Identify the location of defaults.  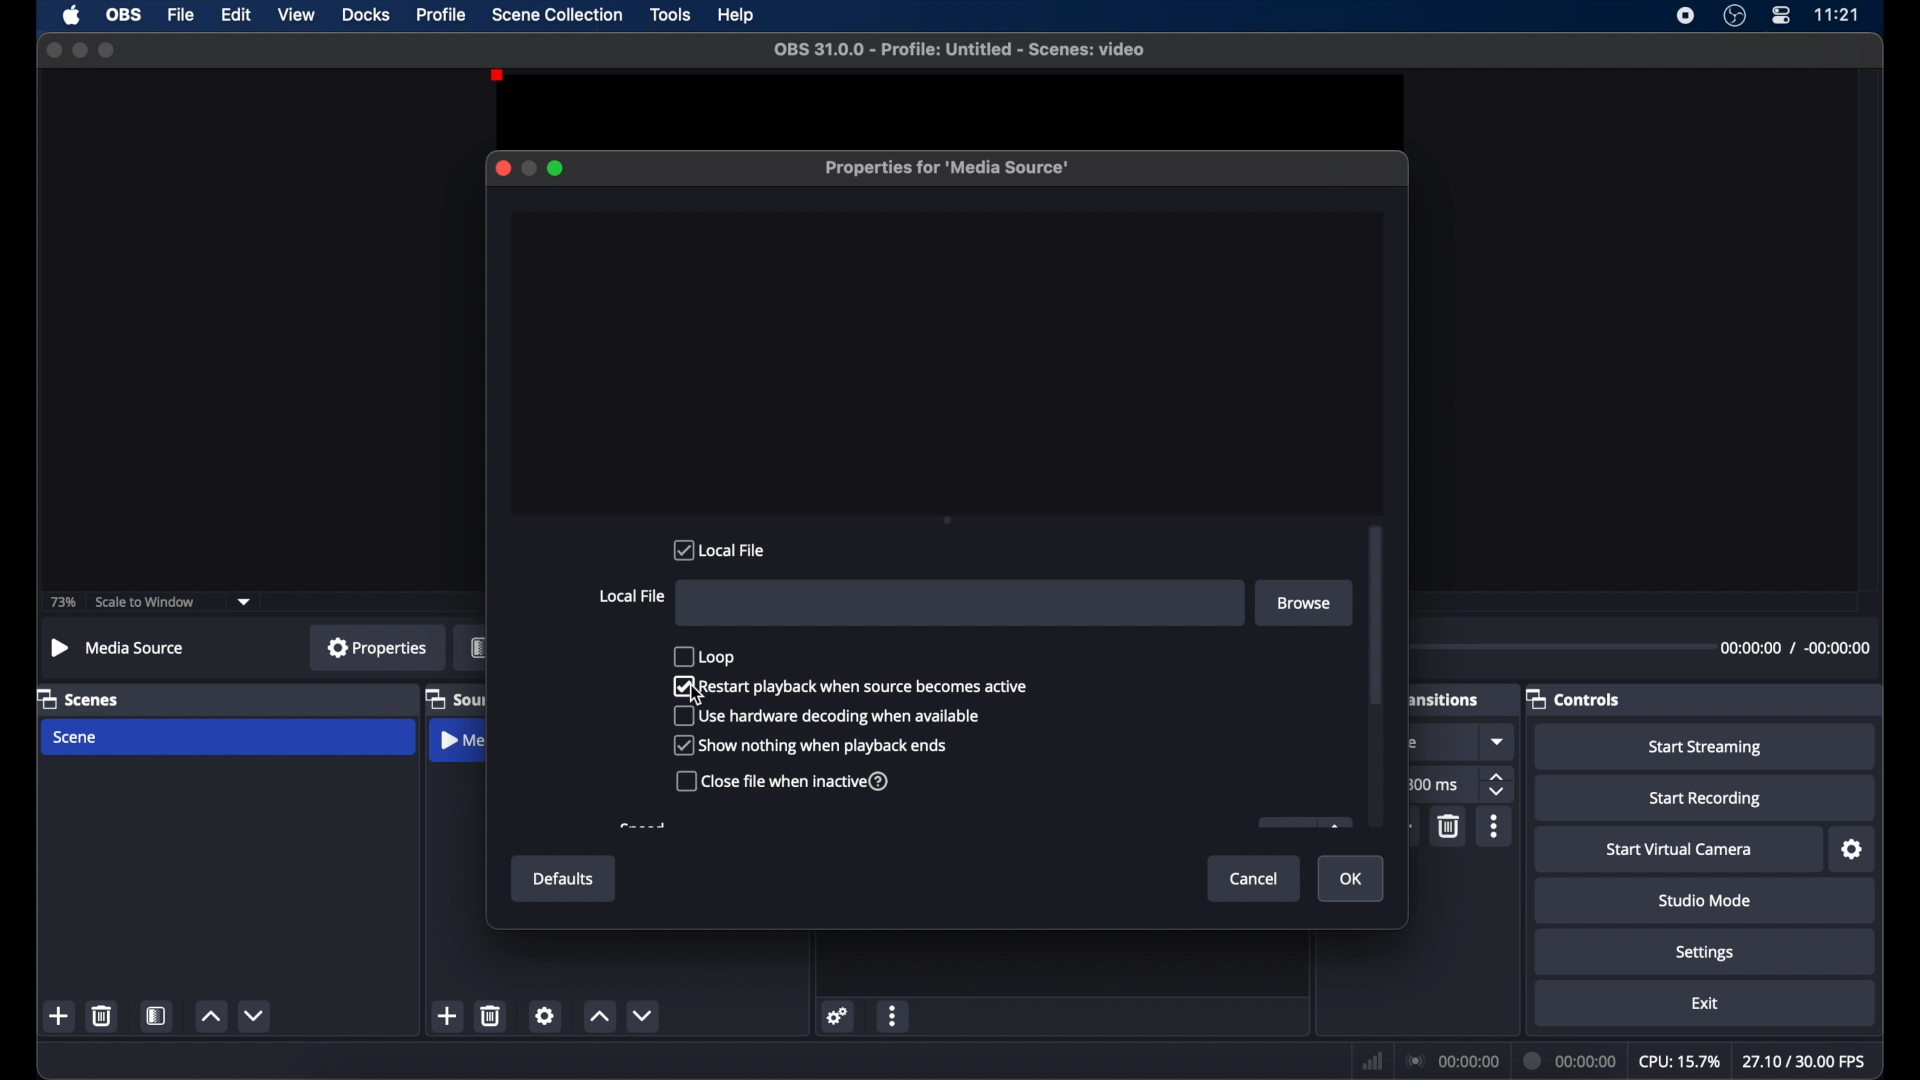
(564, 880).